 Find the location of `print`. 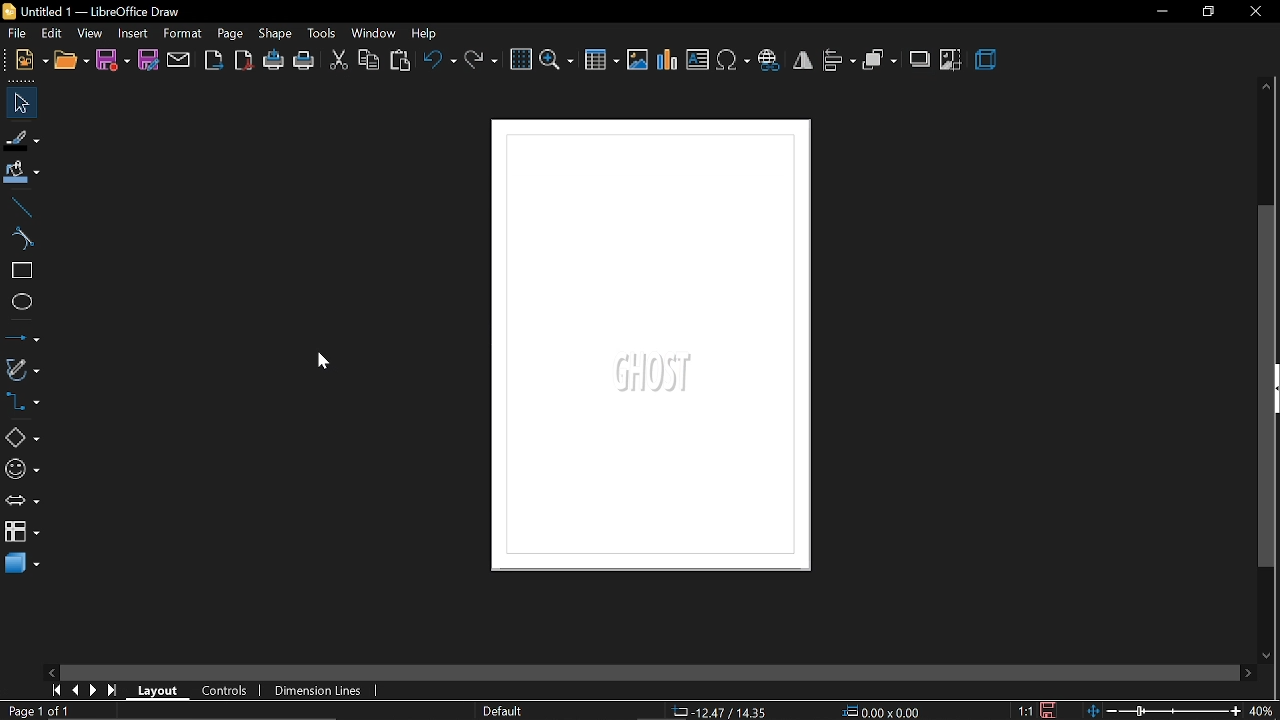

print is located at coordinates (304, 60).